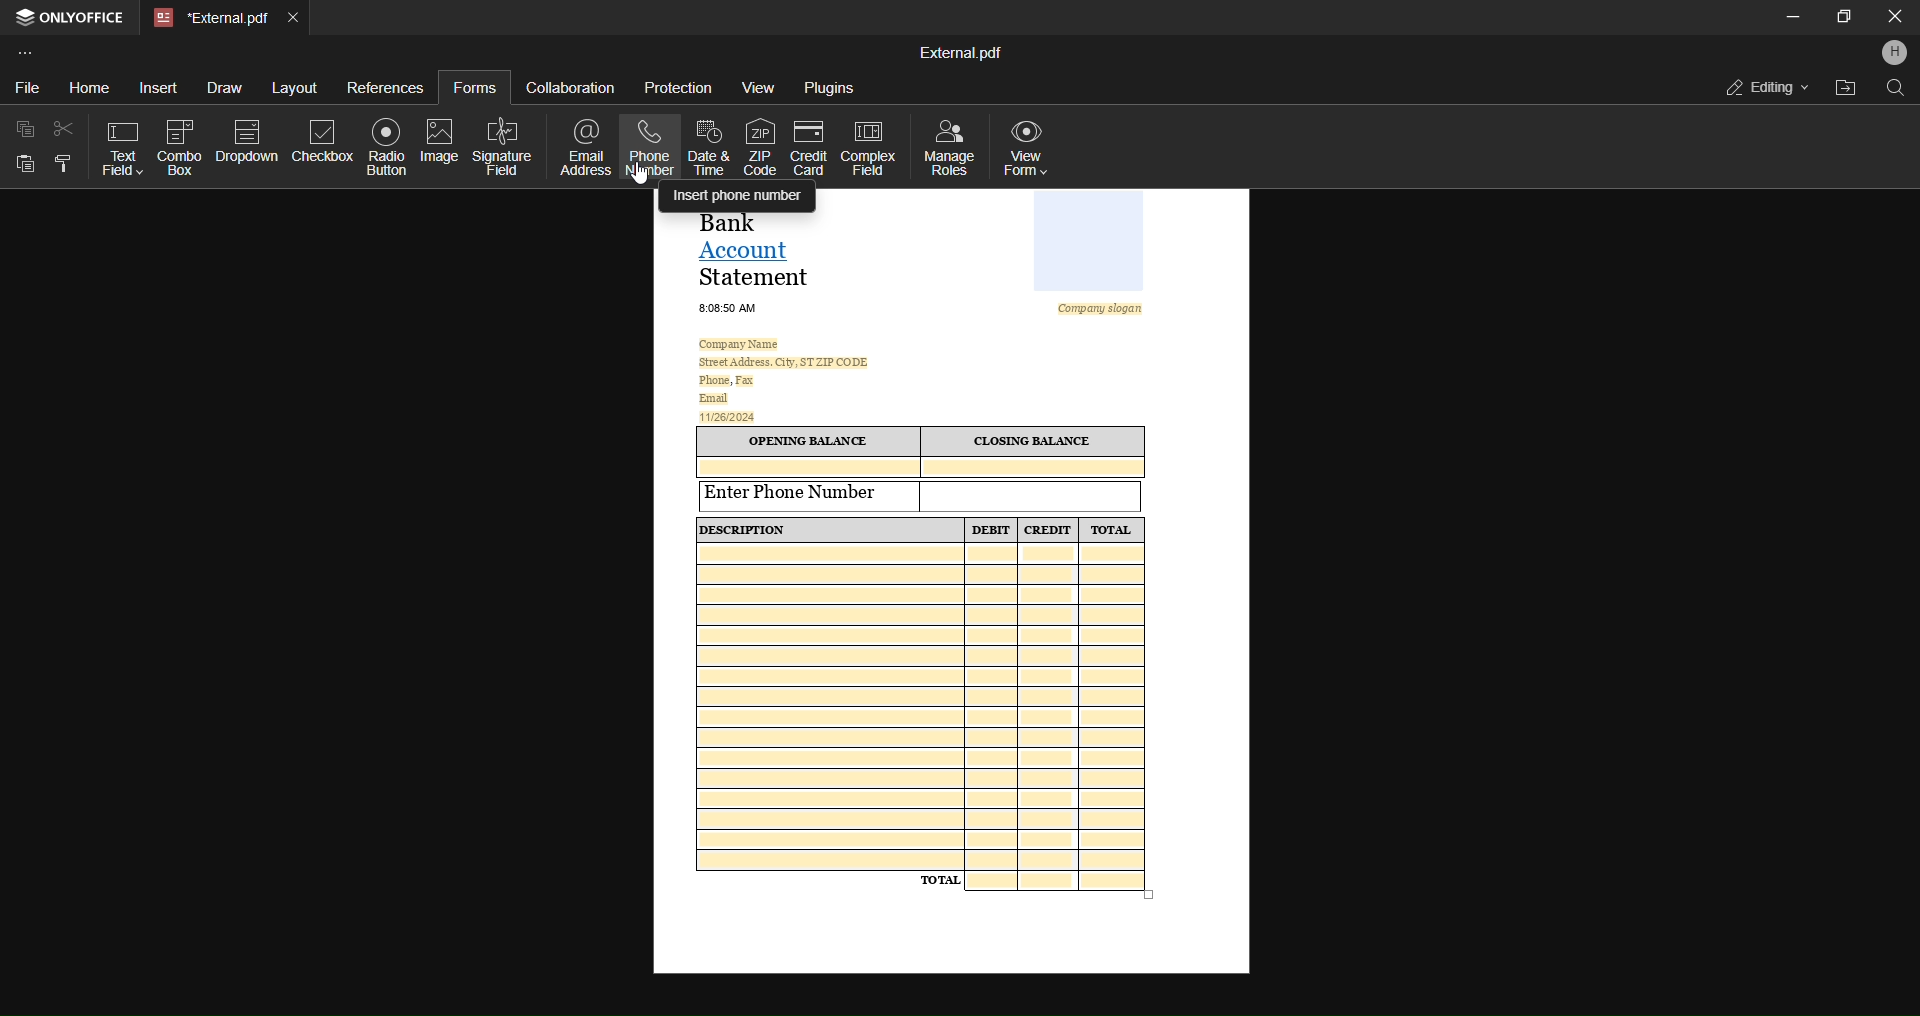  Describe the element at coordinates (759, 144) in the screenshot. I see `zip code` at that location.